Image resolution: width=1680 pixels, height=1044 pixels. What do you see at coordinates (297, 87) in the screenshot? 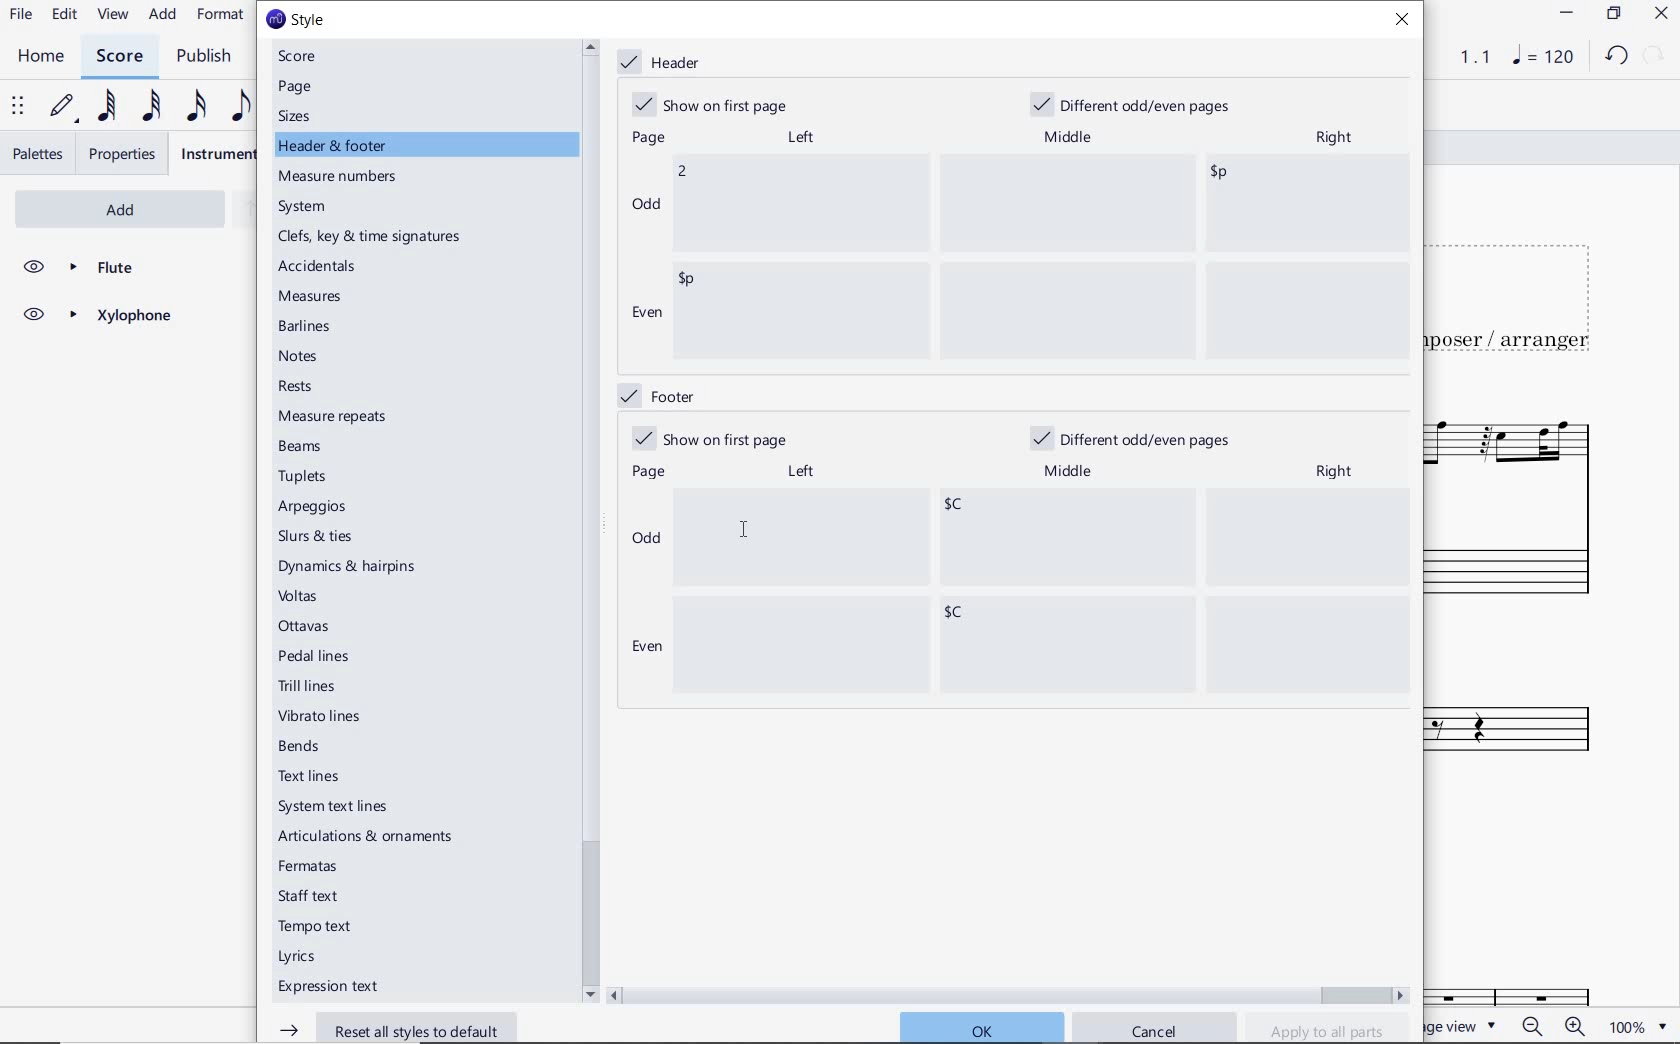
I see `page` at bounding box center [297, 87].